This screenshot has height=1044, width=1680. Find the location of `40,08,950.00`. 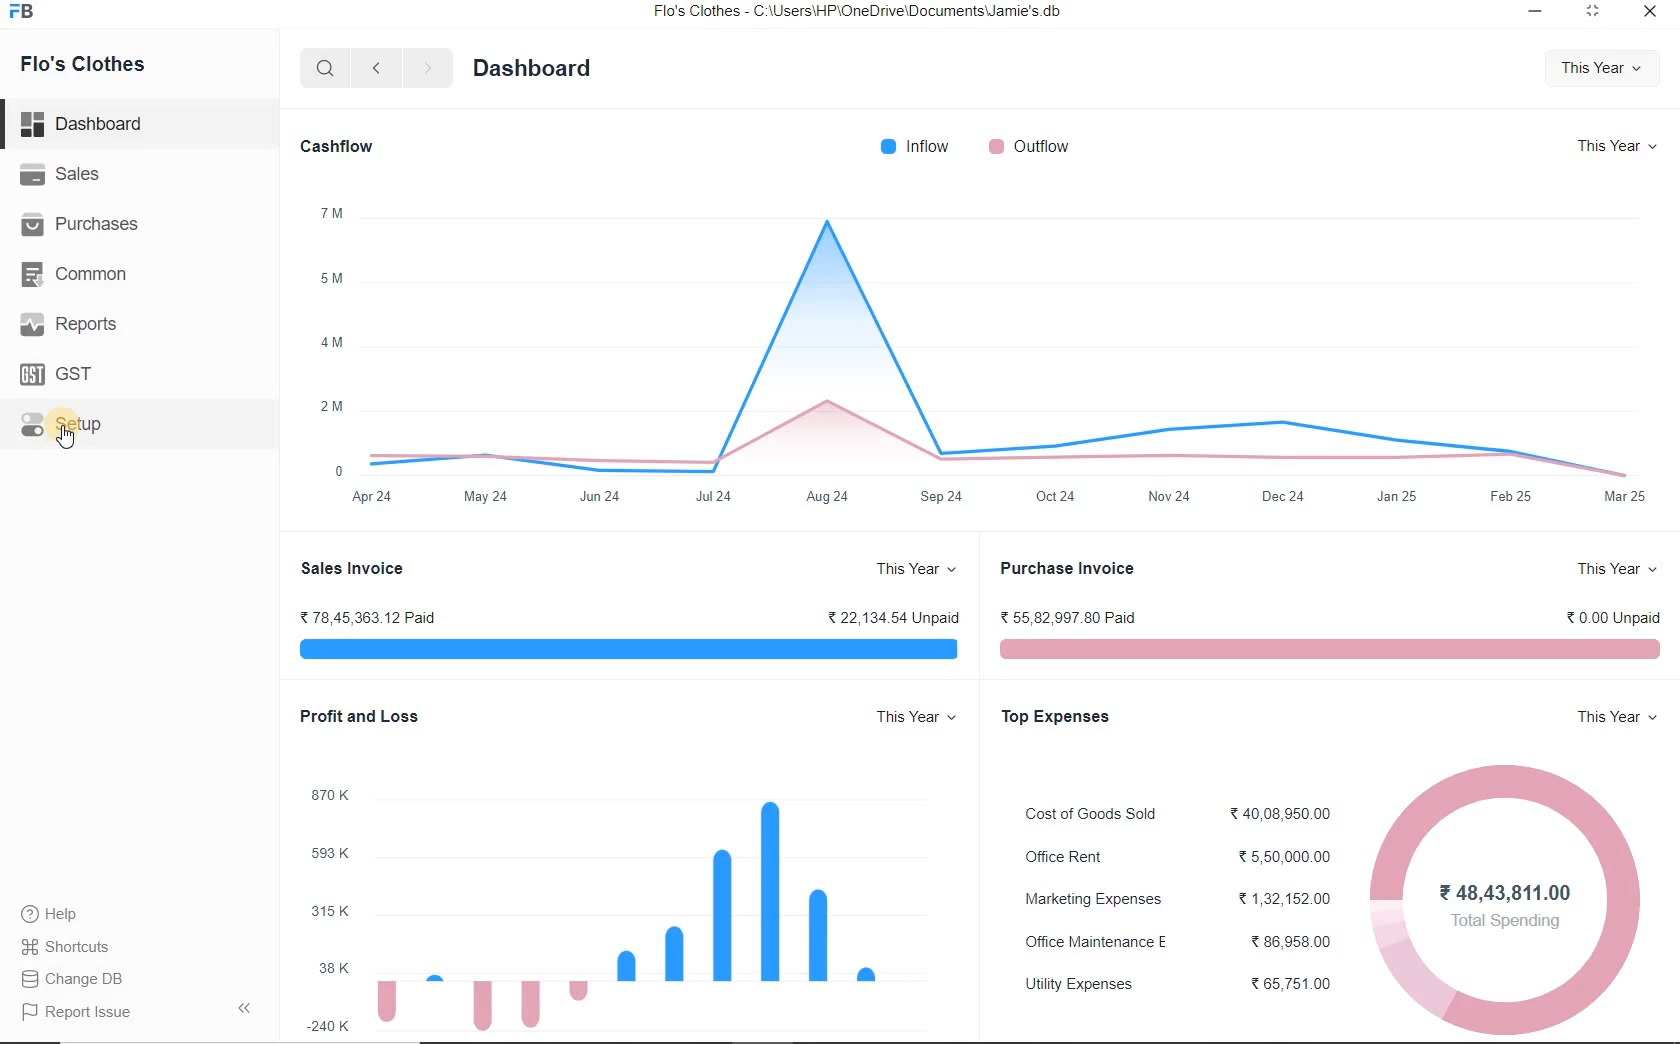

40,08,950.00 is located at coordinates (1278, 811).